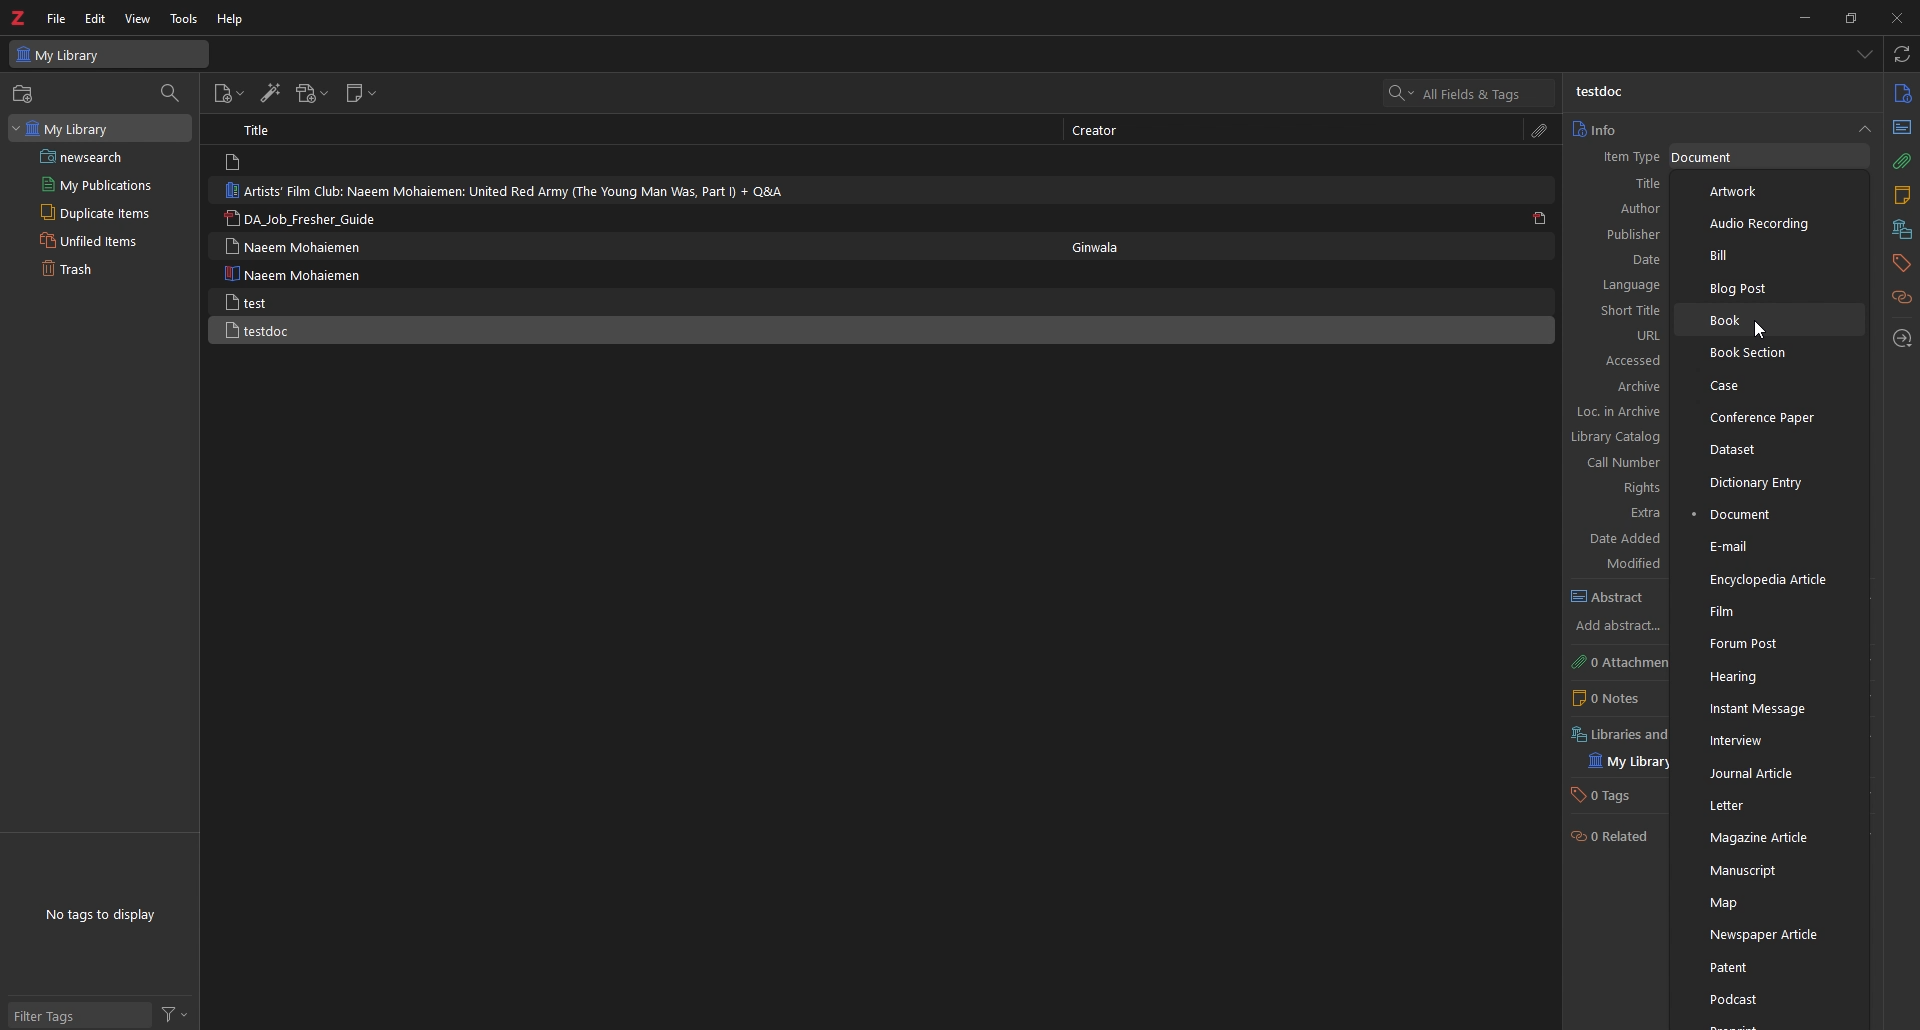 This screenshot has width=1920, height=1030. I want to click on book section, so click(1770, 353).